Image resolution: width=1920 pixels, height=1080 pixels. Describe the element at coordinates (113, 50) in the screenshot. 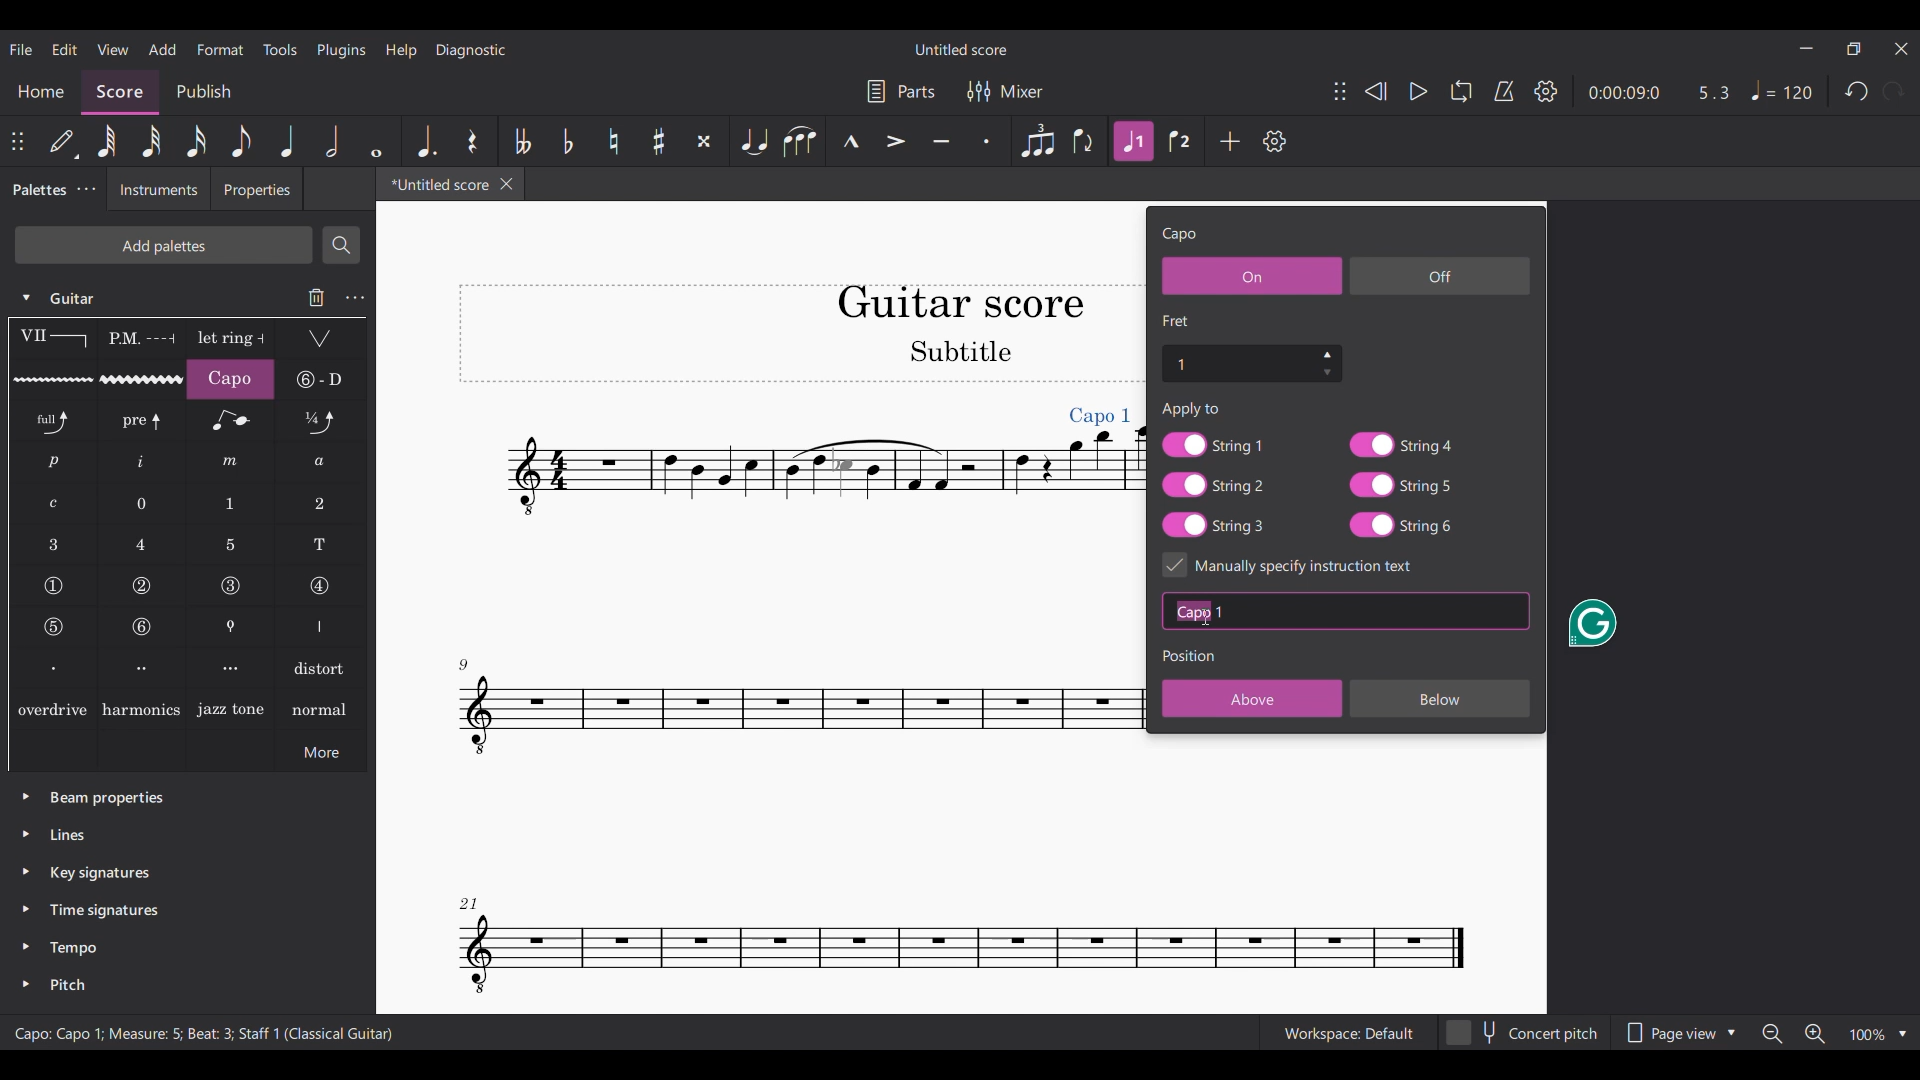

I see `View menu` at that location.